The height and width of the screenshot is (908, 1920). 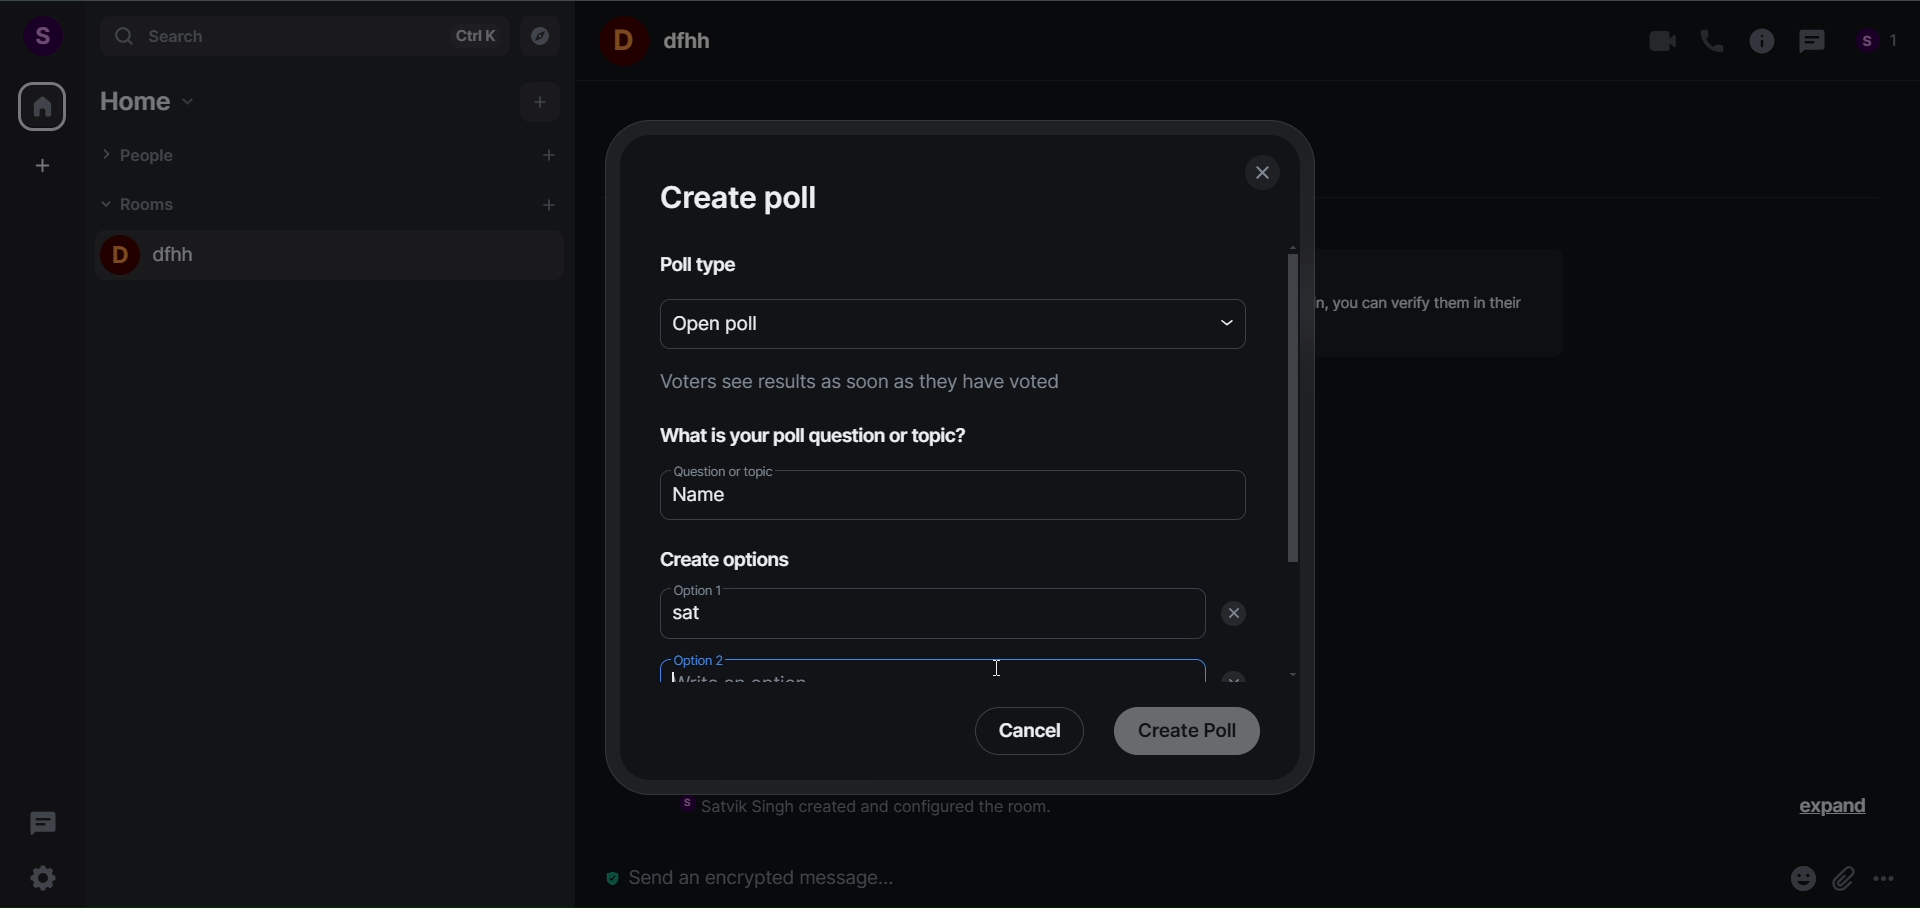 I want to click on call, so click(x=1704, y=41).